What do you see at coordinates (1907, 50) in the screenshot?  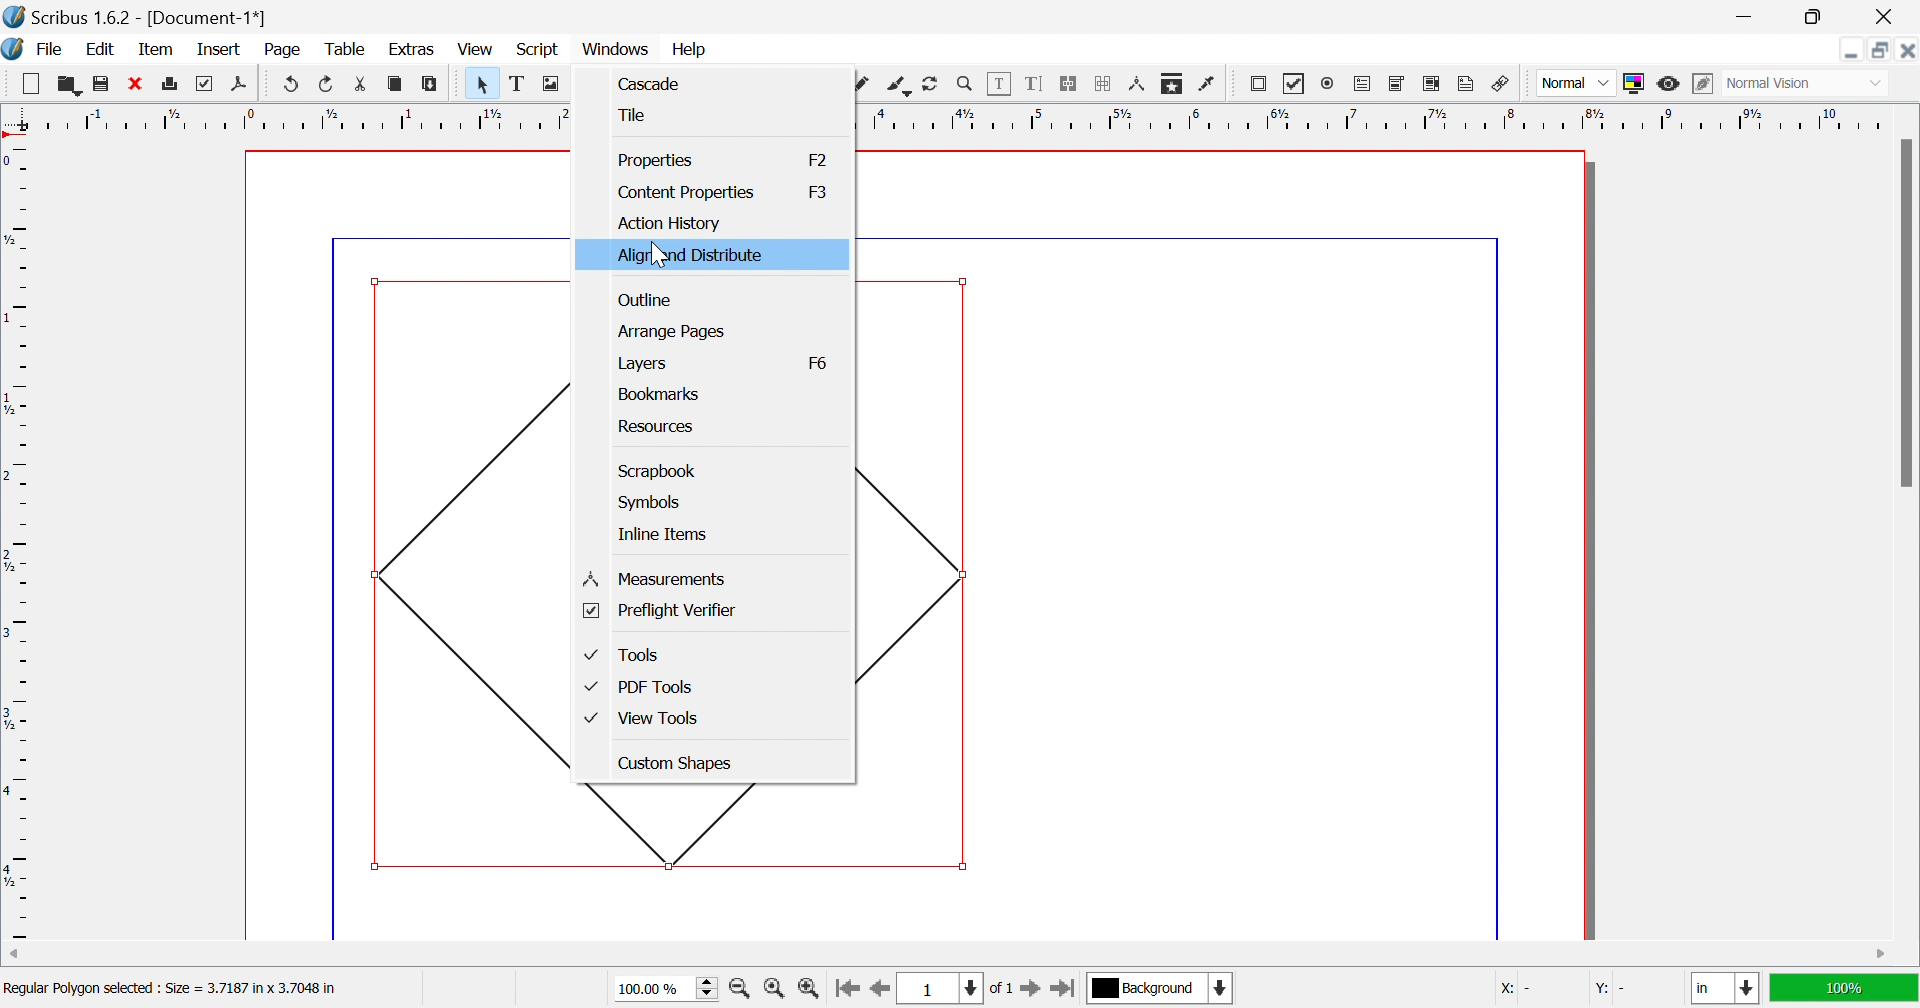 I see `Close` at bounding box center [1907, 50].